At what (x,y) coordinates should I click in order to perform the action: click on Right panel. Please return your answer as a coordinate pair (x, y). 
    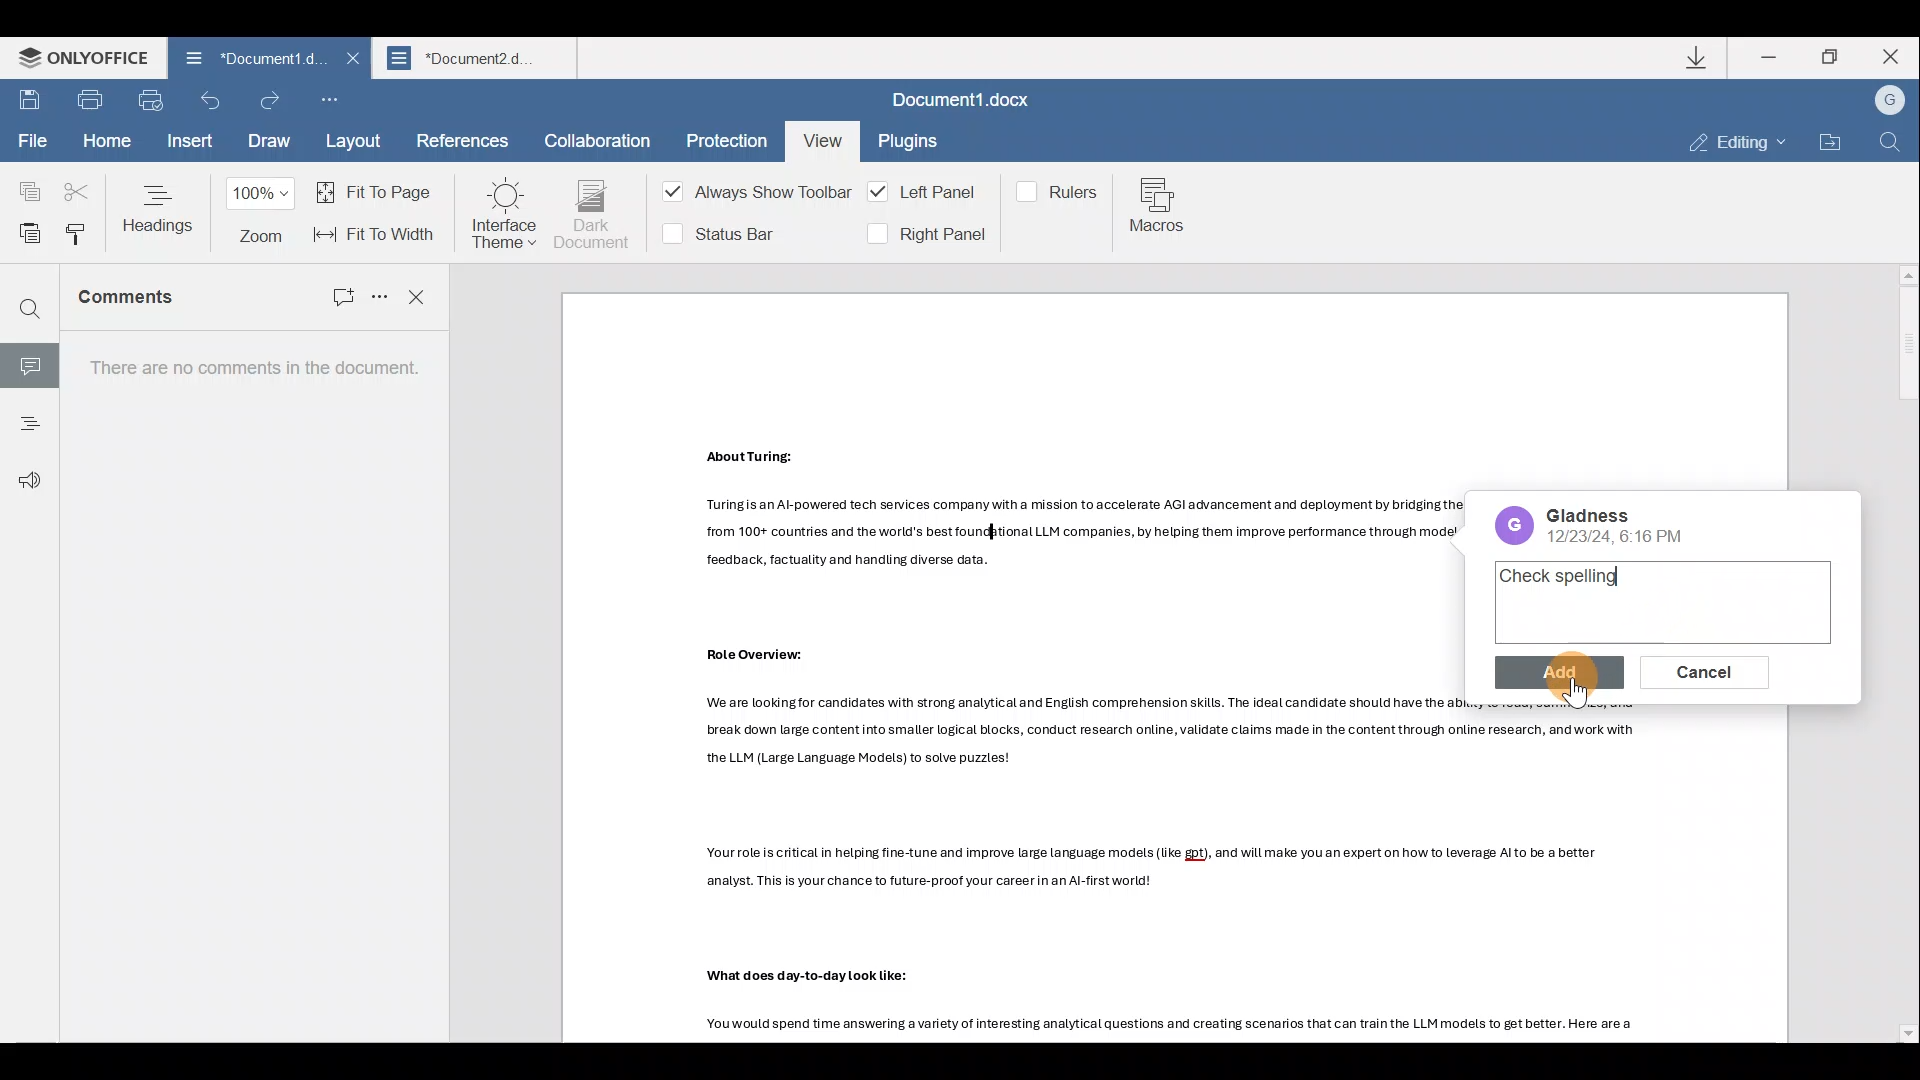
    Looking at the image, I should click on (925, 234).